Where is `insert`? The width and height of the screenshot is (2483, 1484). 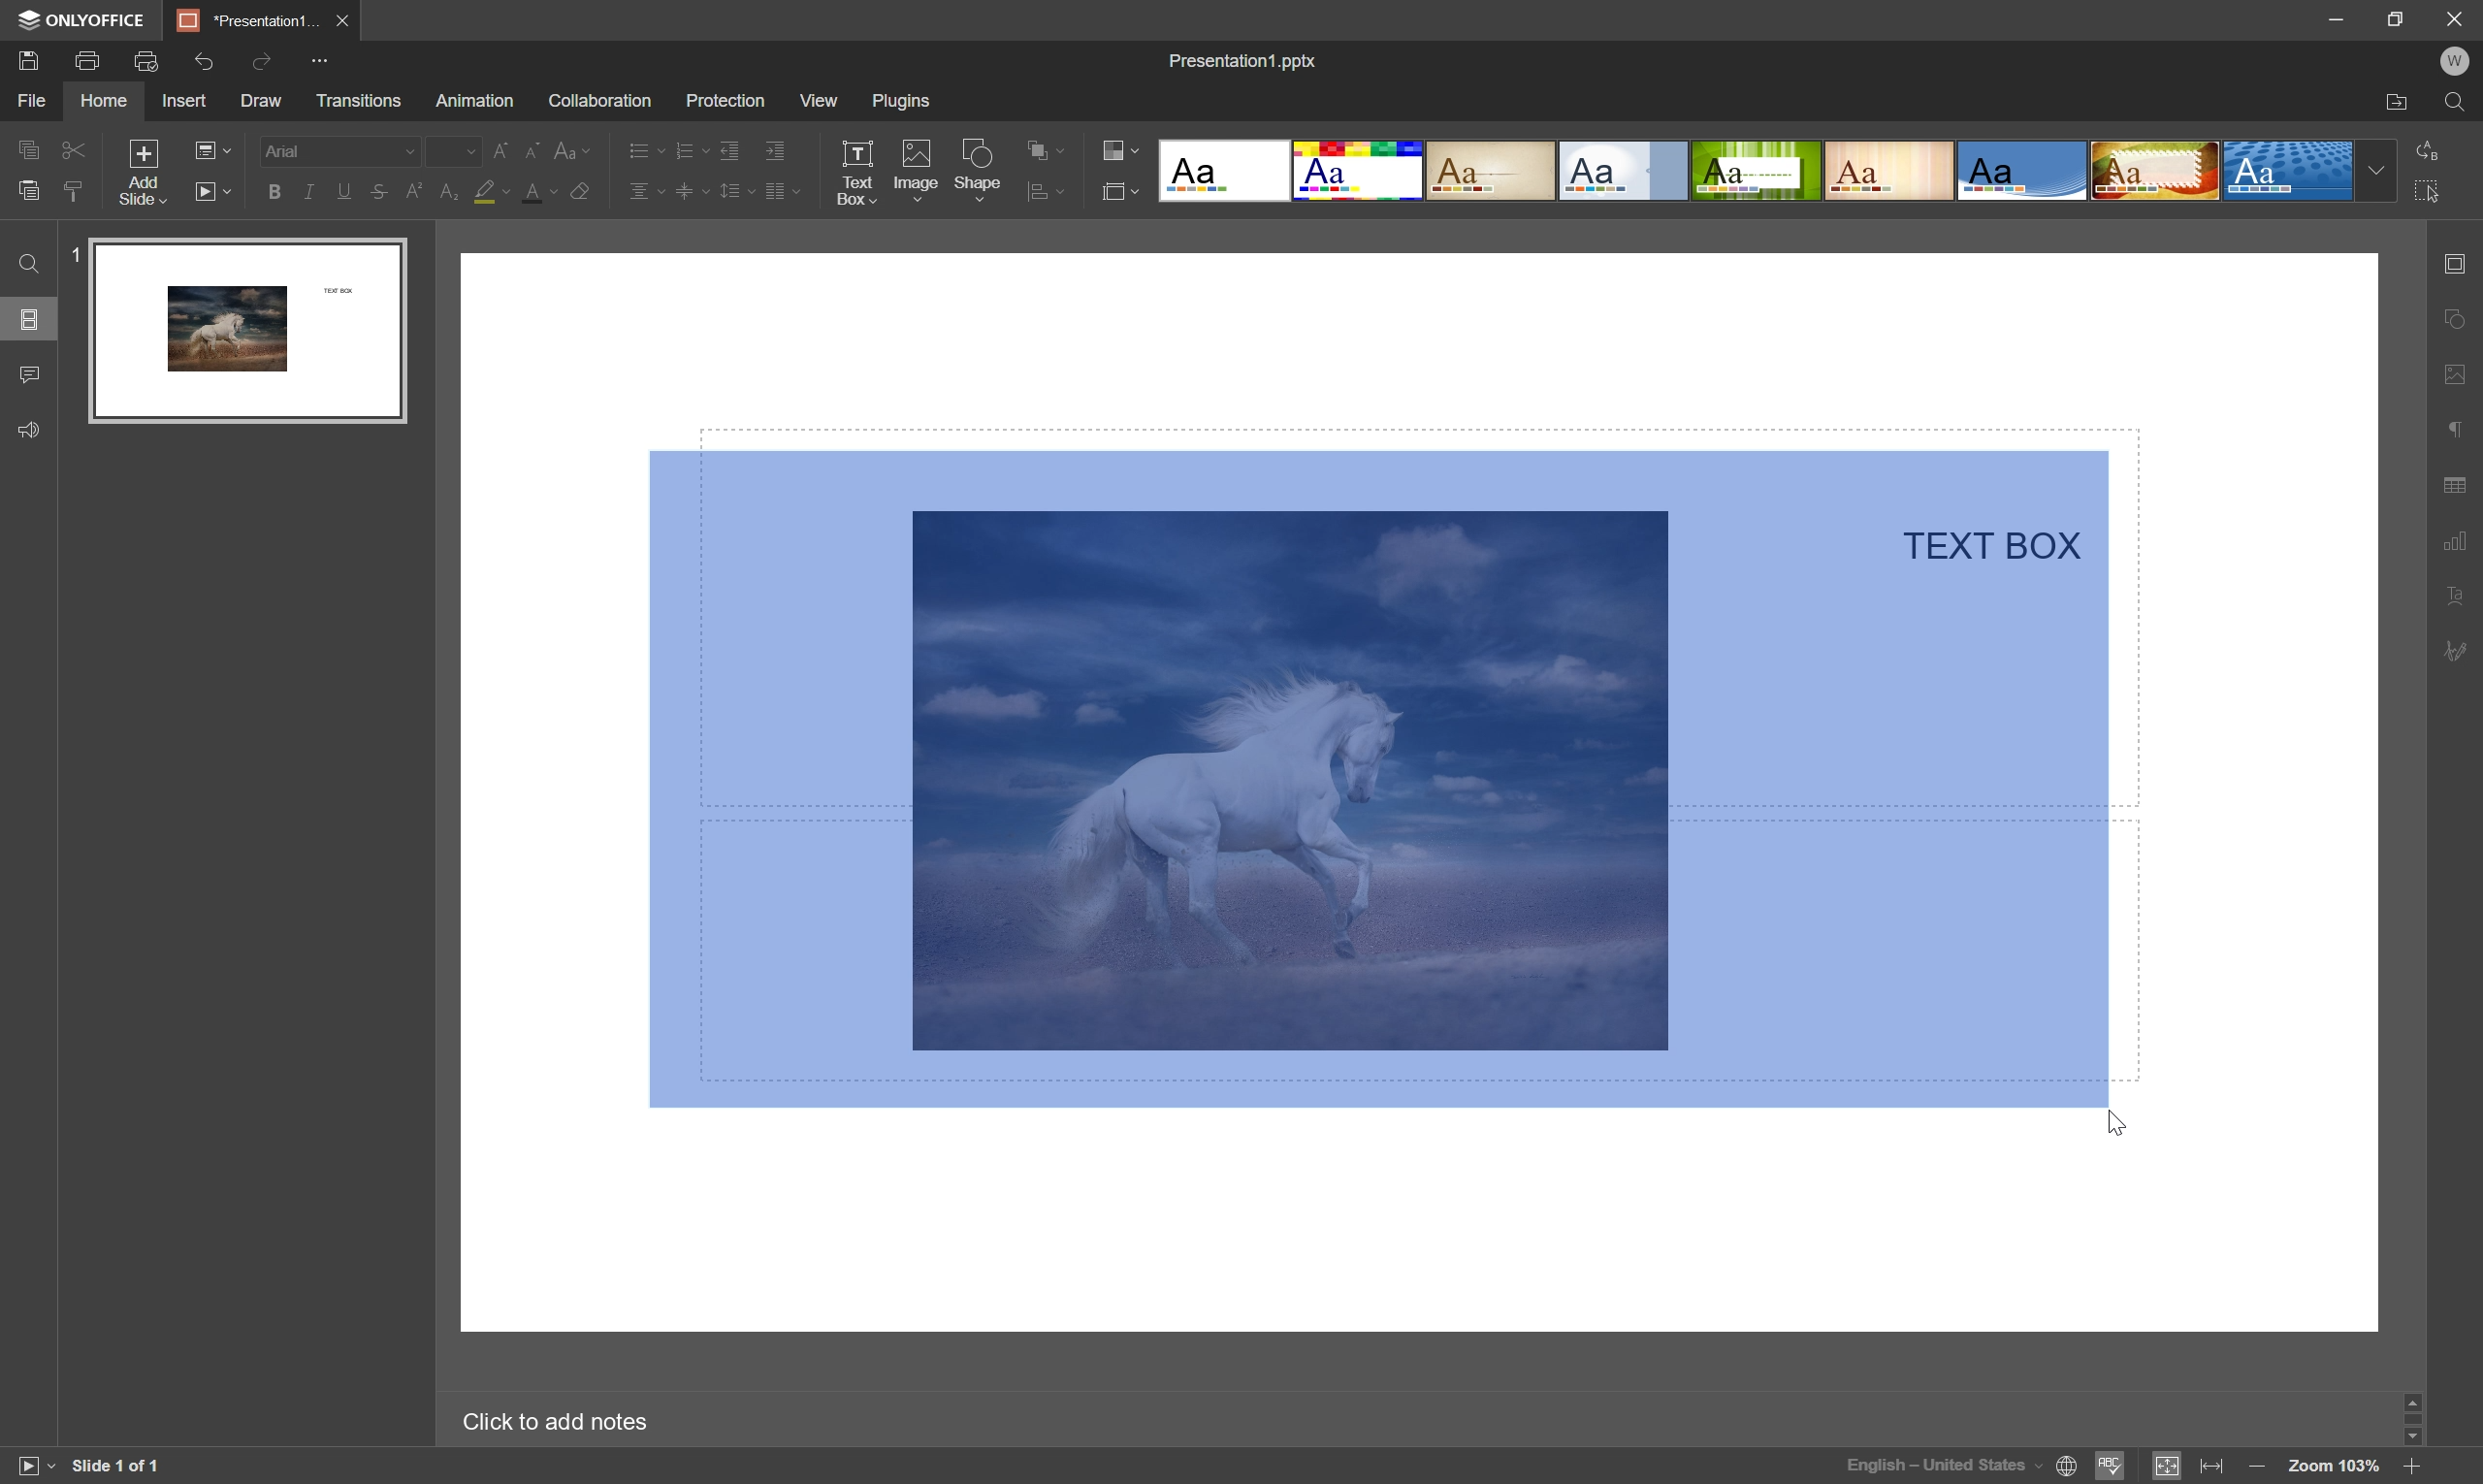 insert is located at coordinates (188, 102).